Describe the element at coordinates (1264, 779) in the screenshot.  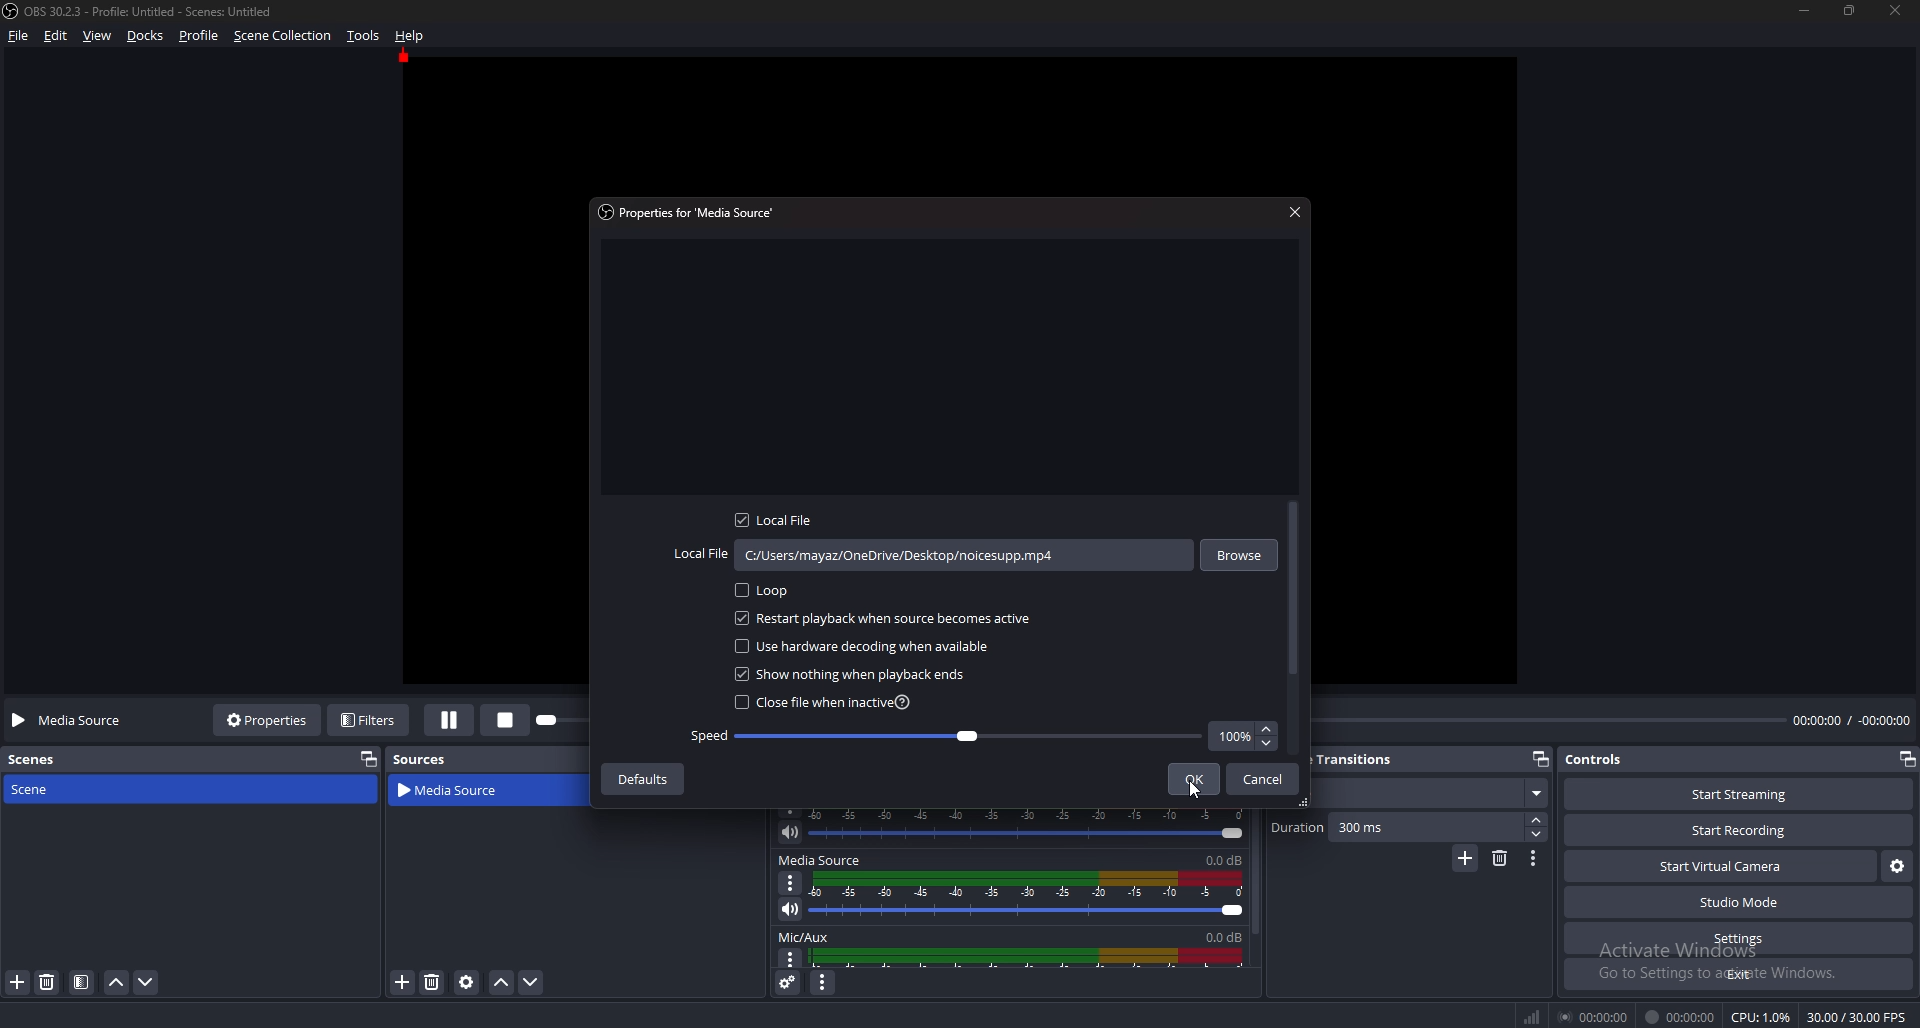
I see `Cancel` at that location.